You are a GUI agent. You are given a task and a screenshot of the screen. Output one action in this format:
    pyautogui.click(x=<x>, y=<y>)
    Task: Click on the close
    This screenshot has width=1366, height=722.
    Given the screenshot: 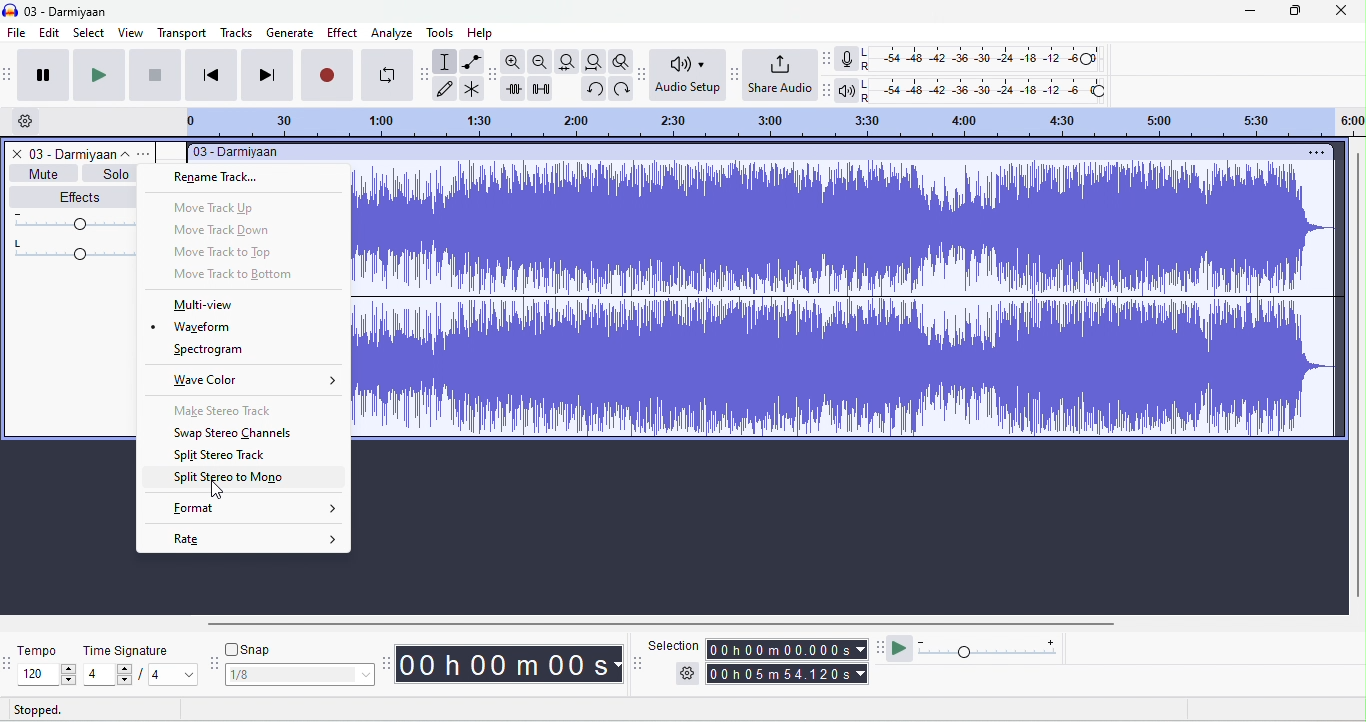 What is the action you would take?
    pyautogui.click(x=1340, y=13)
    